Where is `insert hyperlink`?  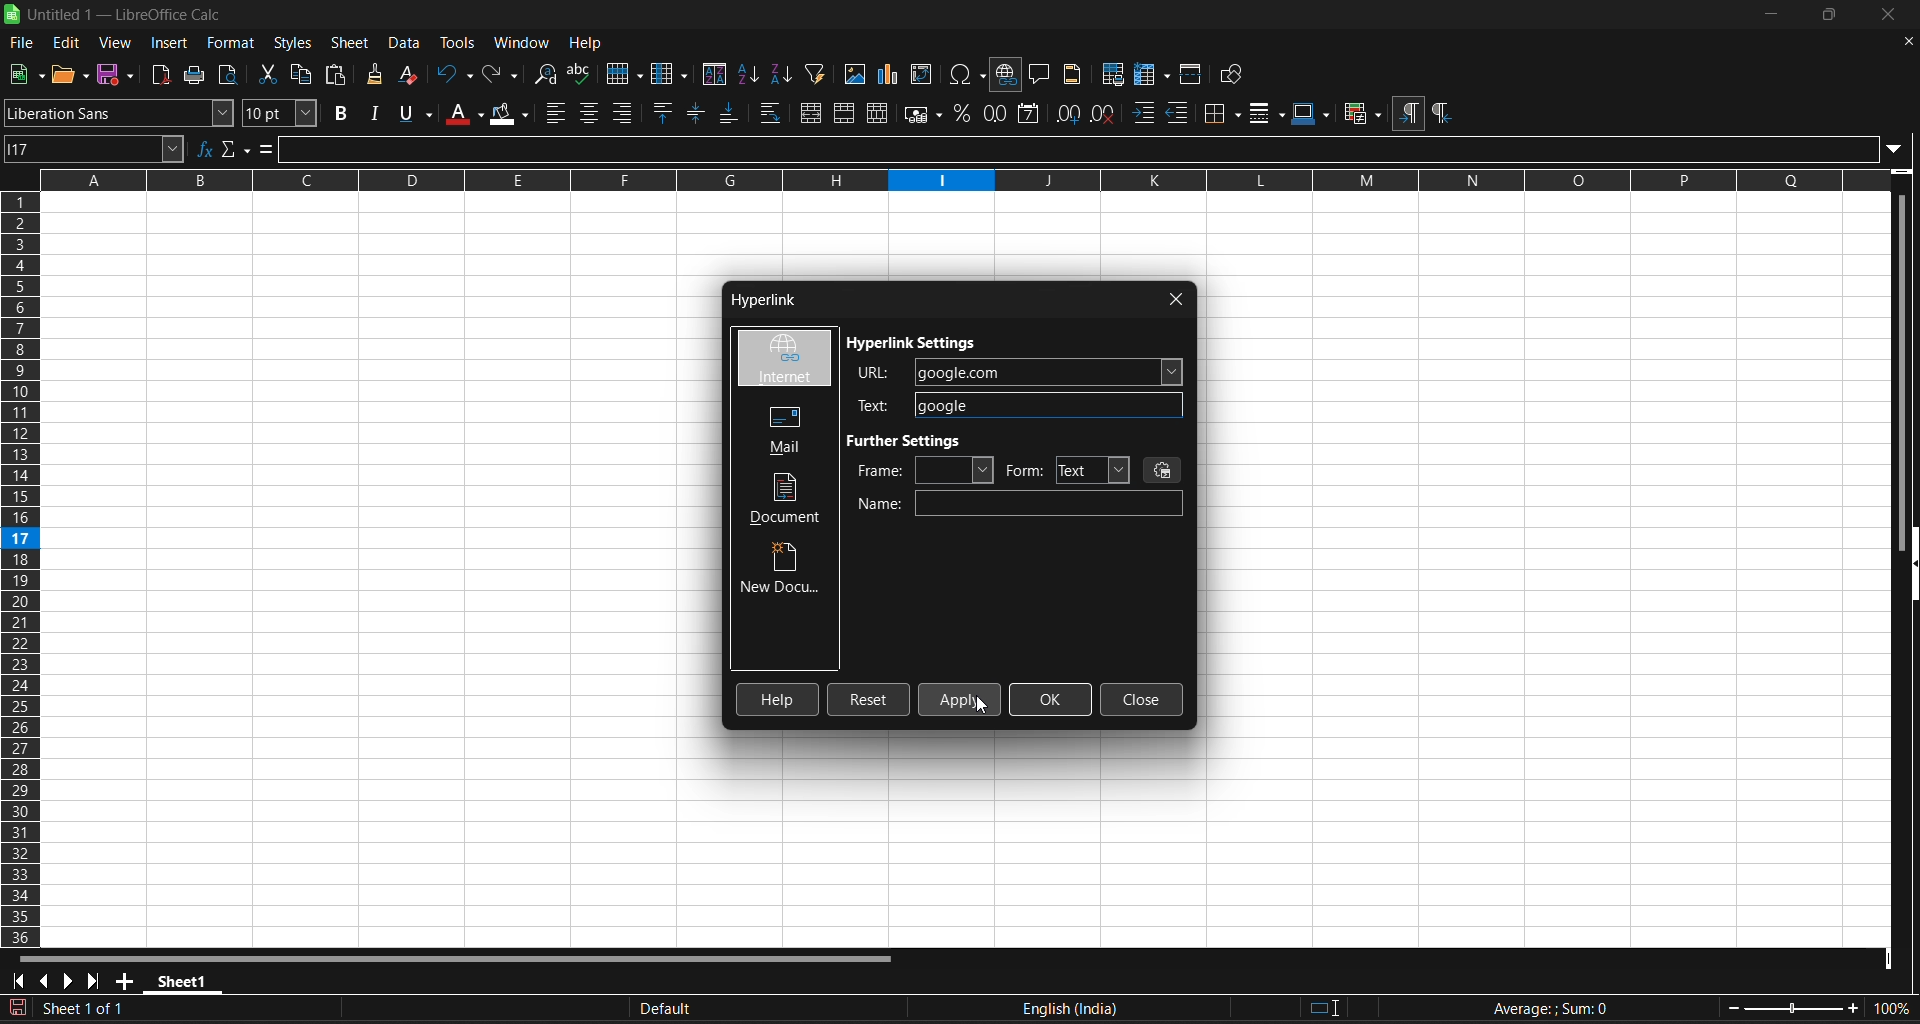 insert hyperlink is located at coordinates (1007, 75).